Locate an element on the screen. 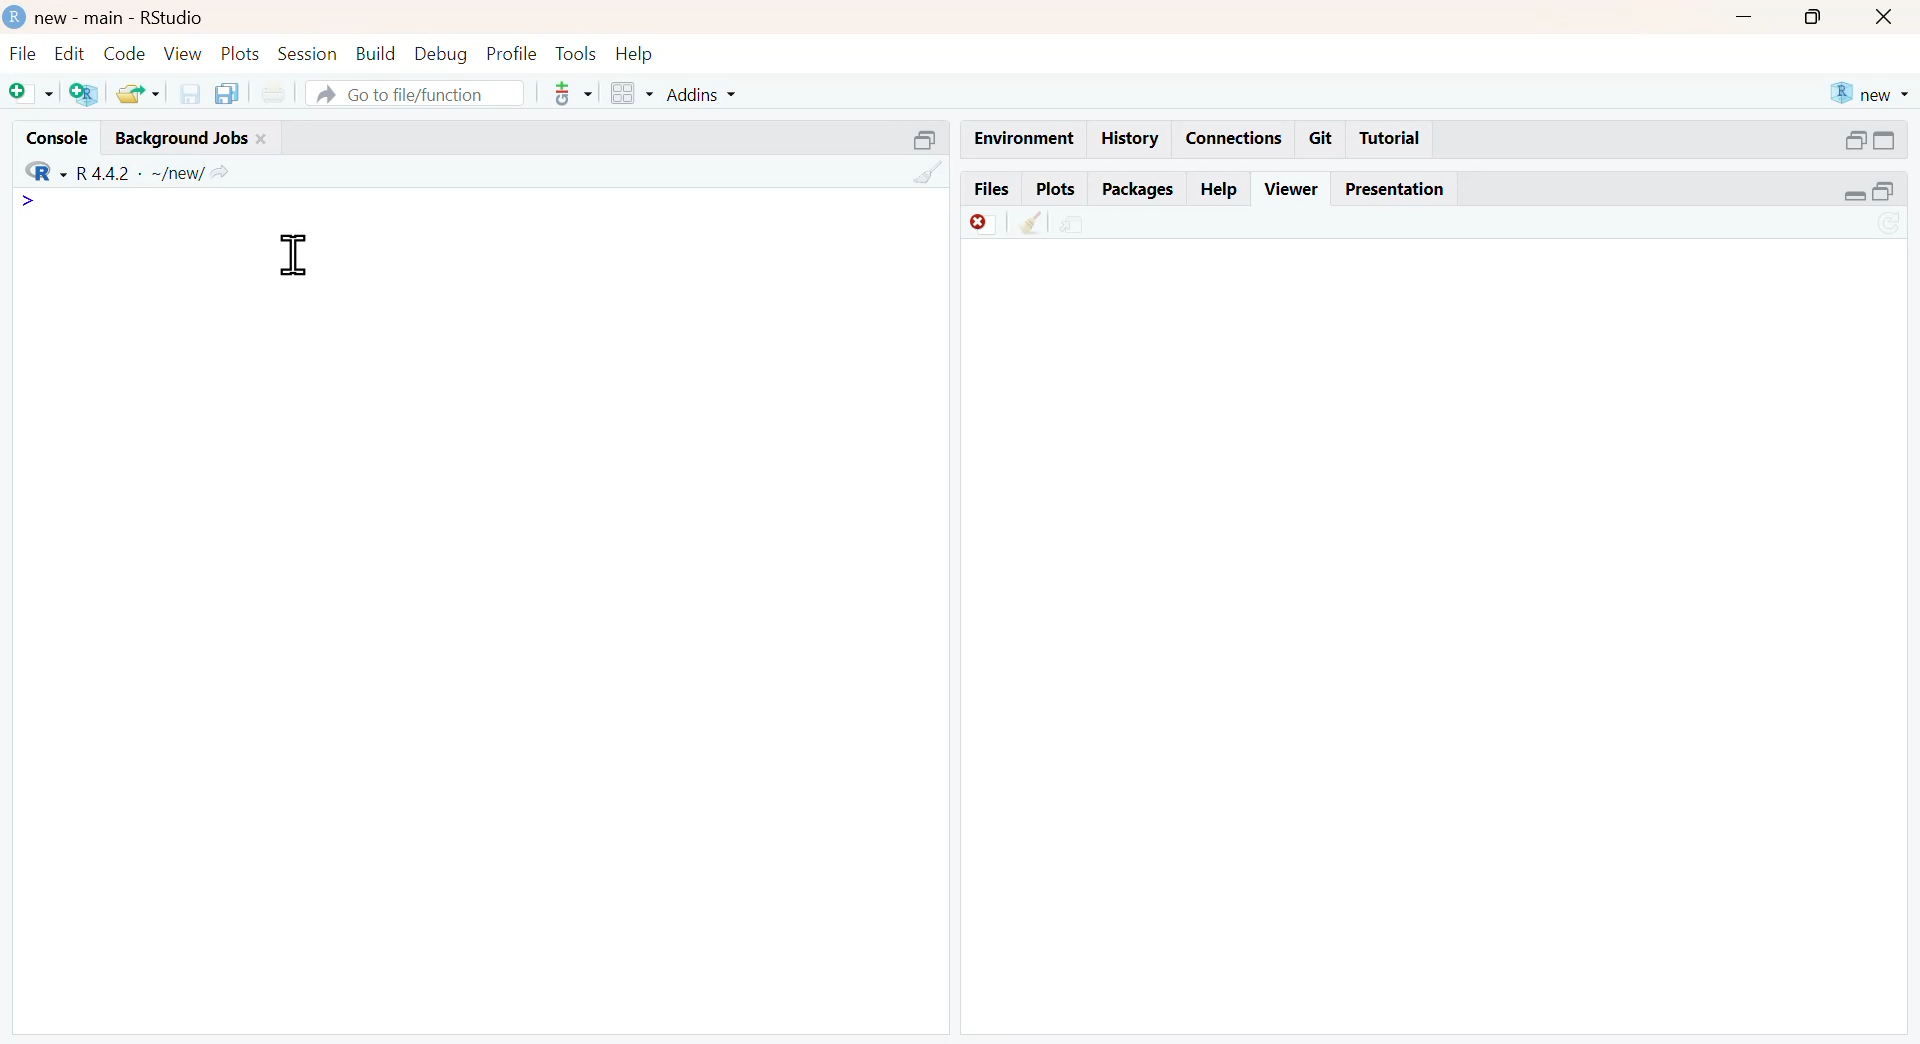  expand/collapse  is located at coordinates (926, 139).